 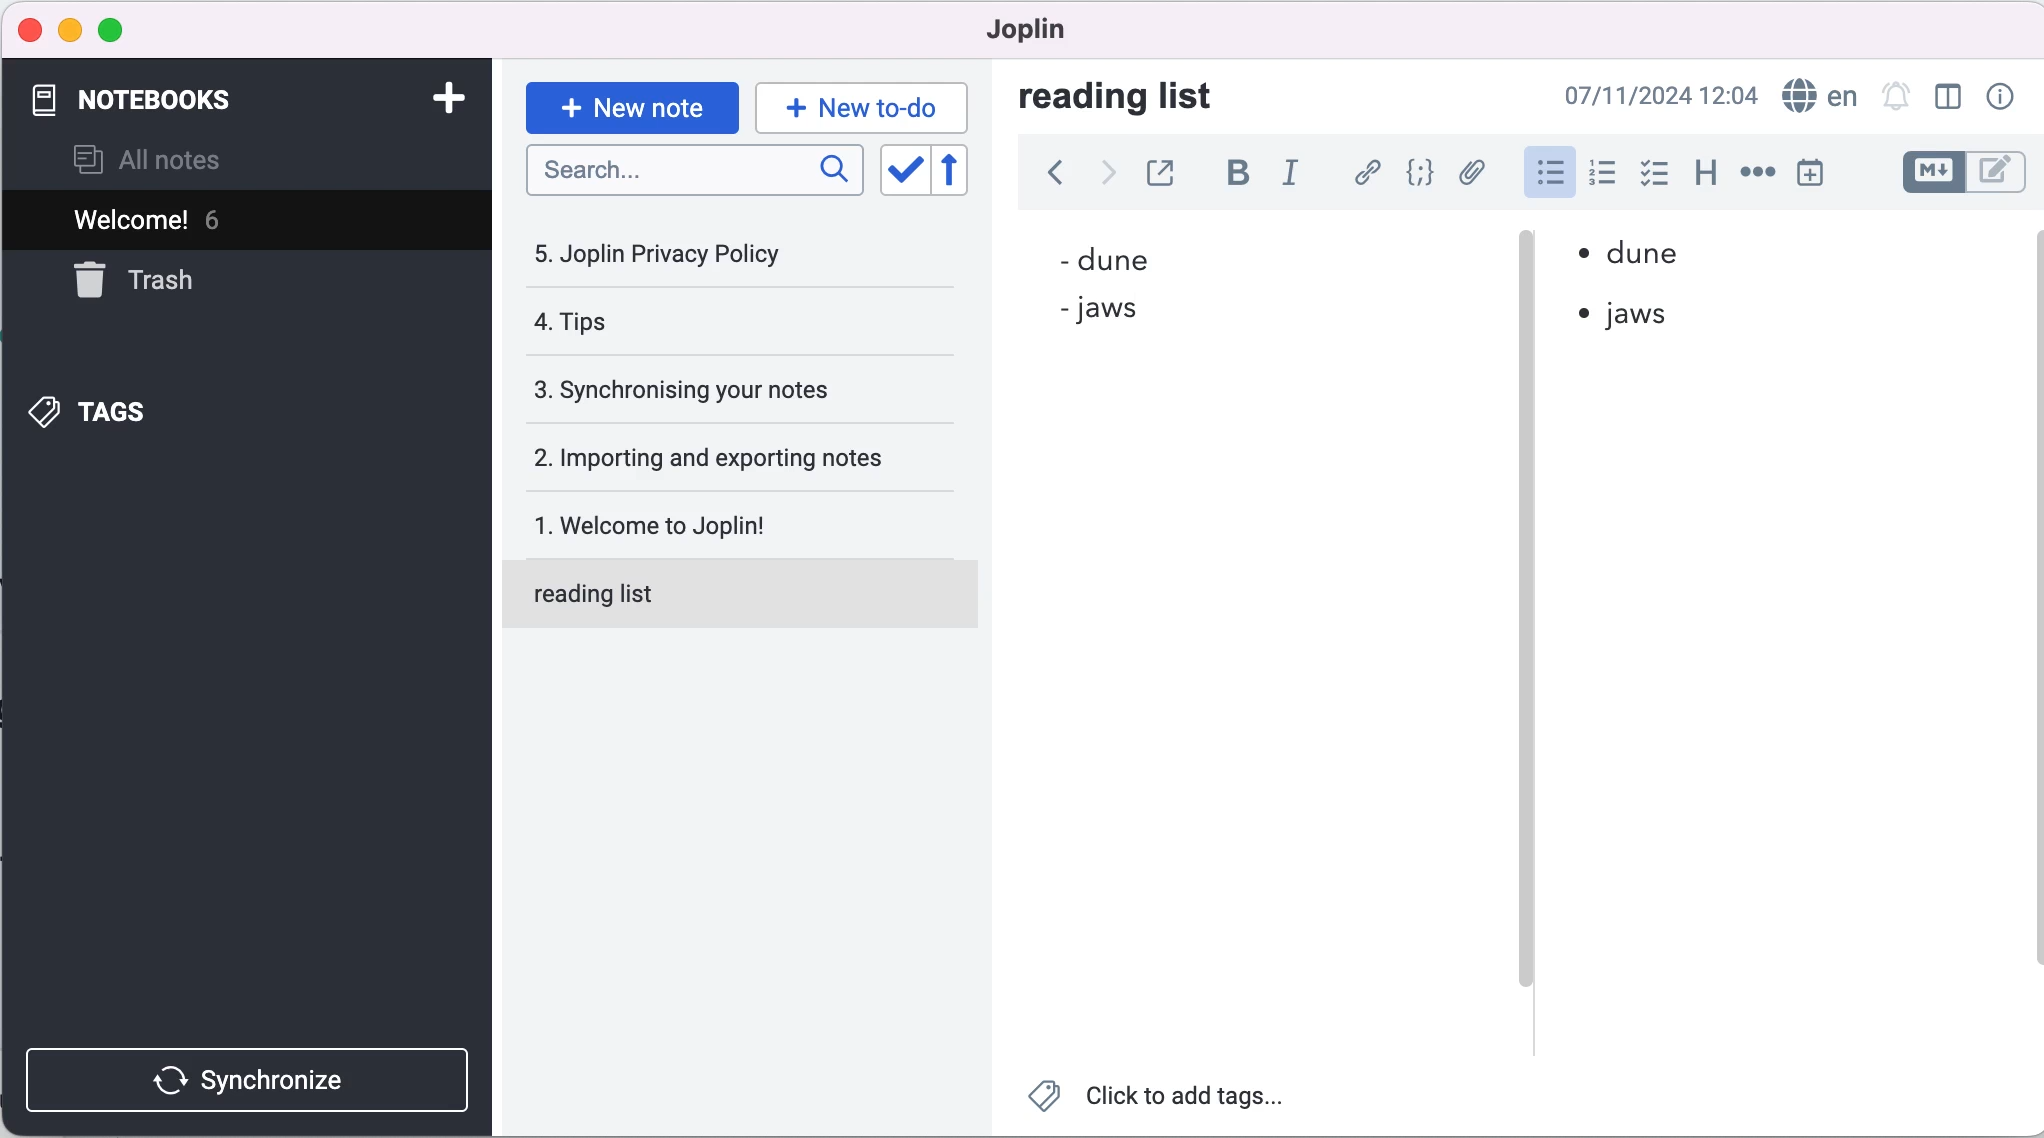 I want to click on set alarm, so click(x=1895, y=97).